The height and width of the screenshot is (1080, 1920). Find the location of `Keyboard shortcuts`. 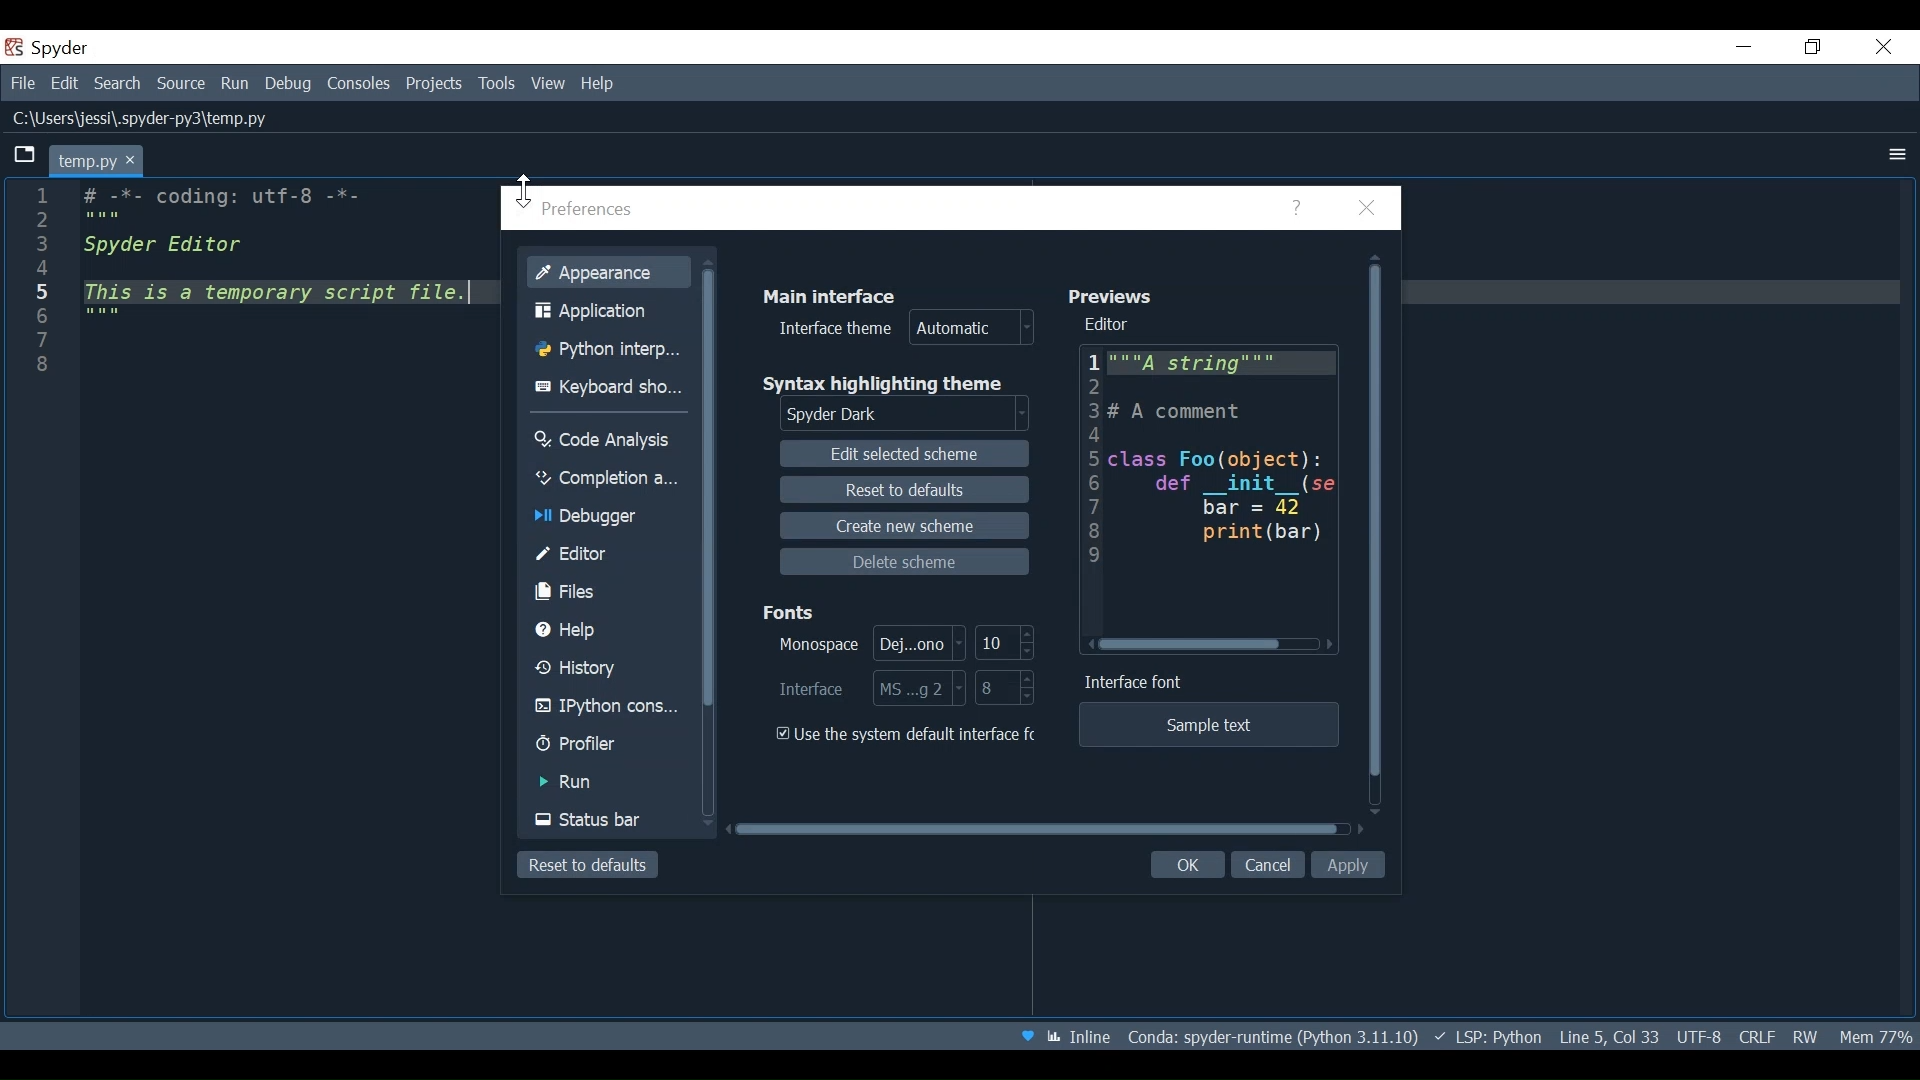

Keyboard shortcuts is located at coordinates (607, 389).